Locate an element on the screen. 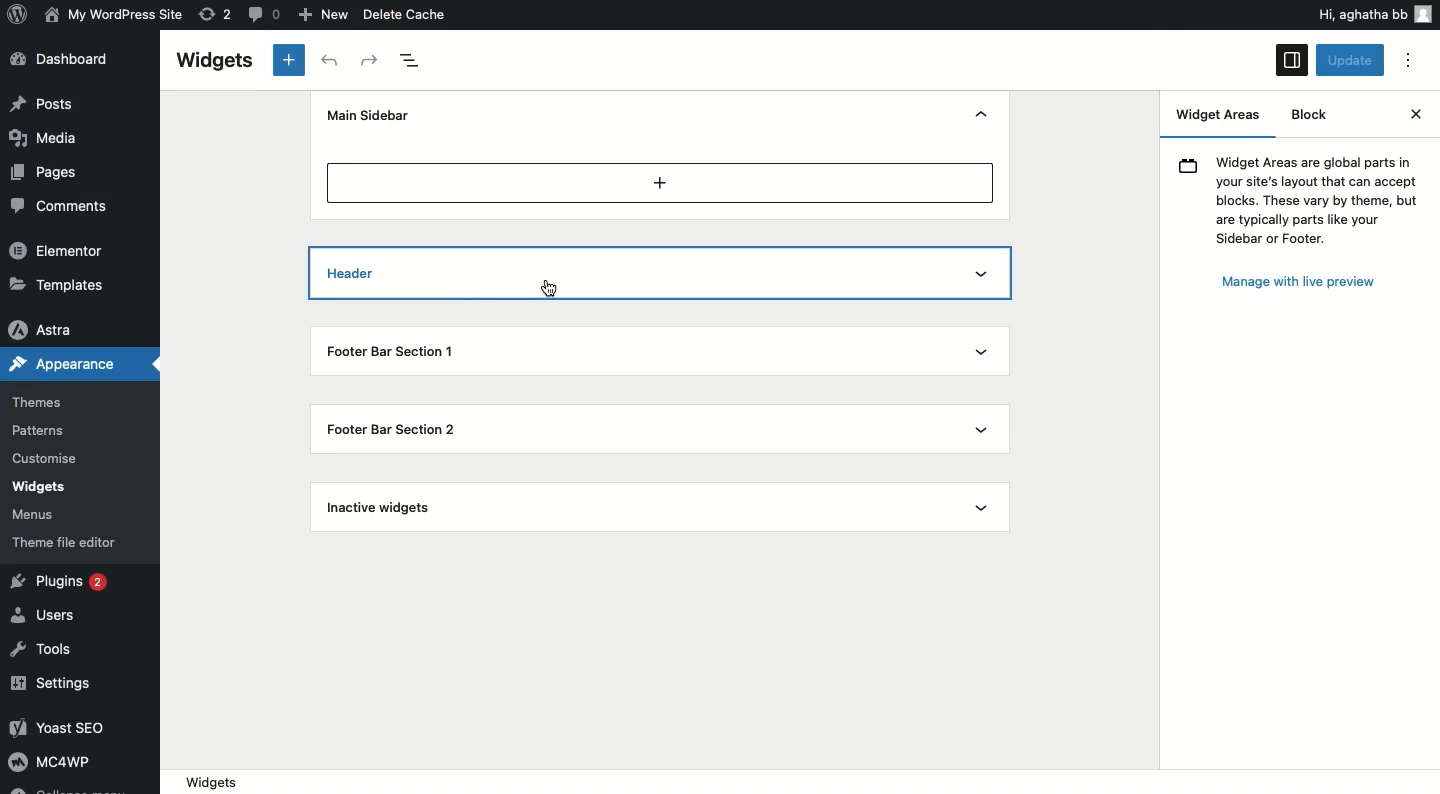  Footer bar section 2 is located at coordinates (398, 429).